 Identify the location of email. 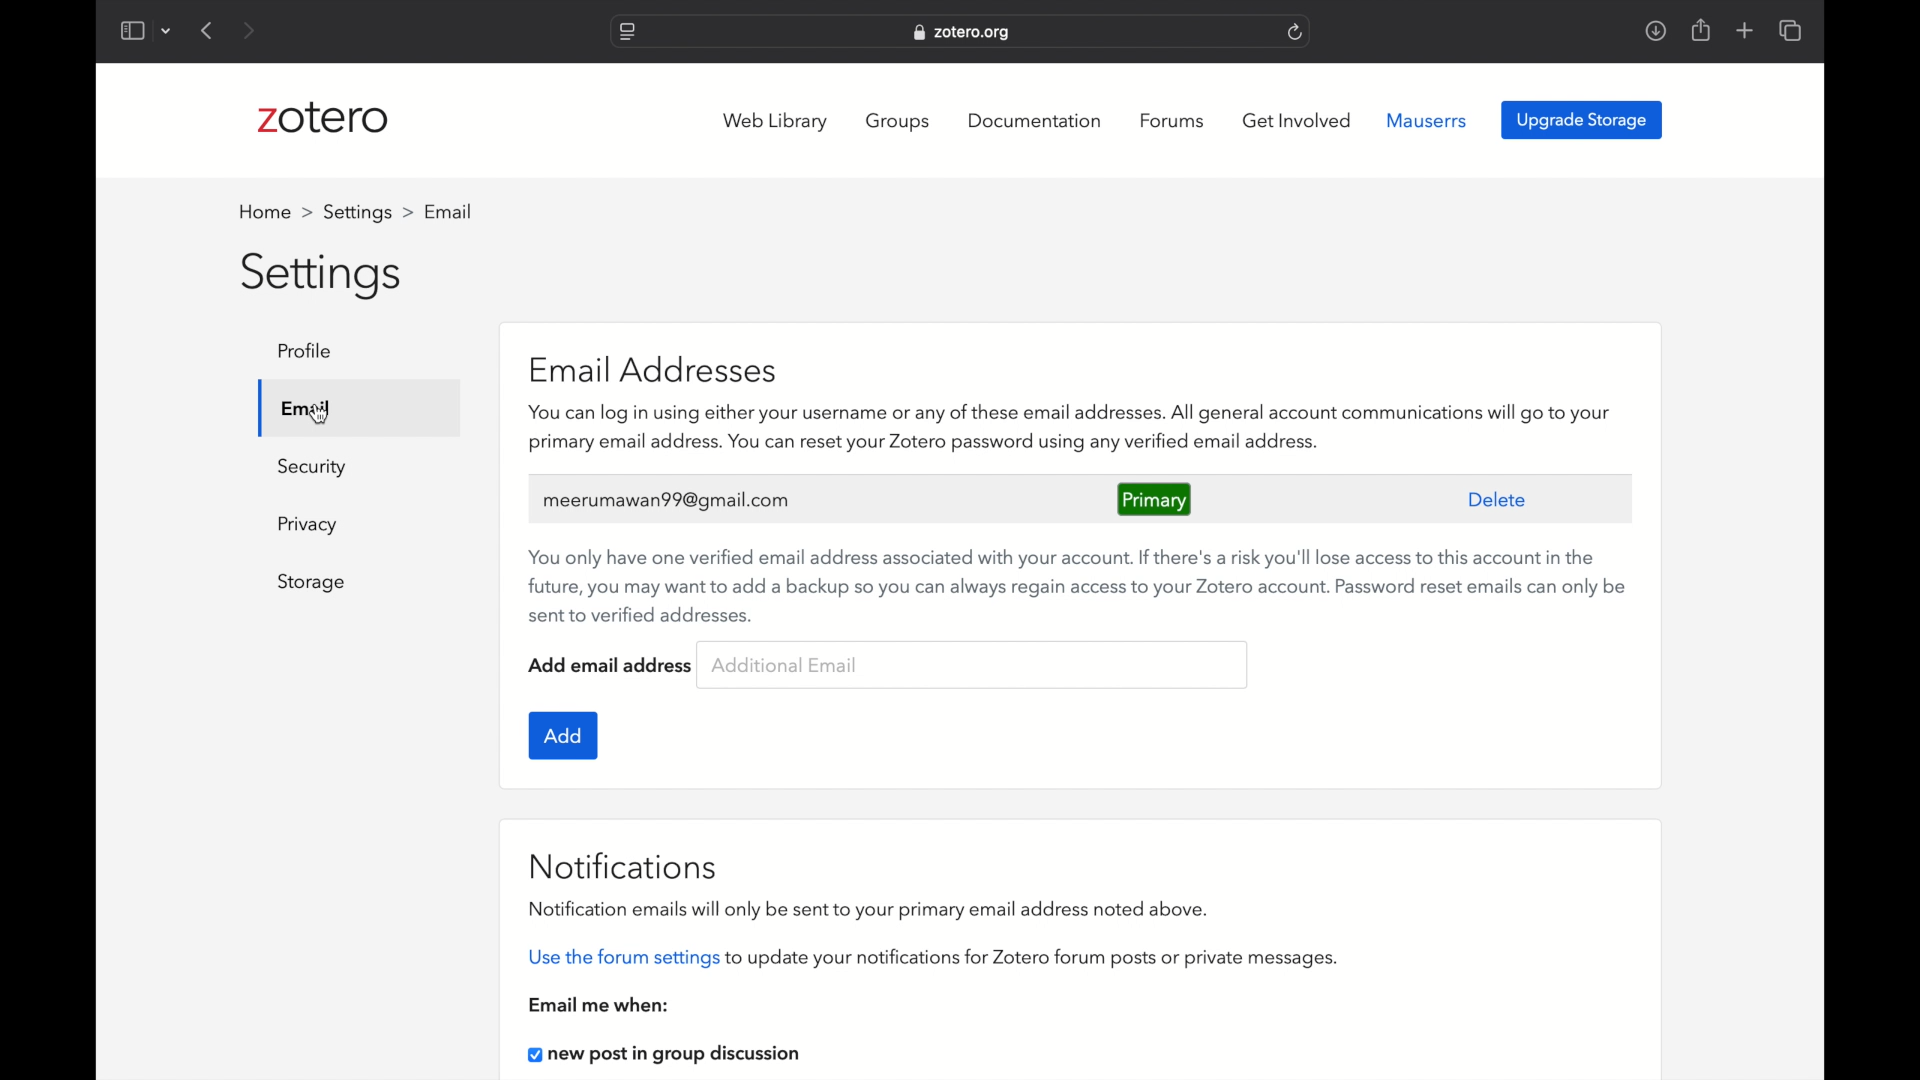
(304, 408).